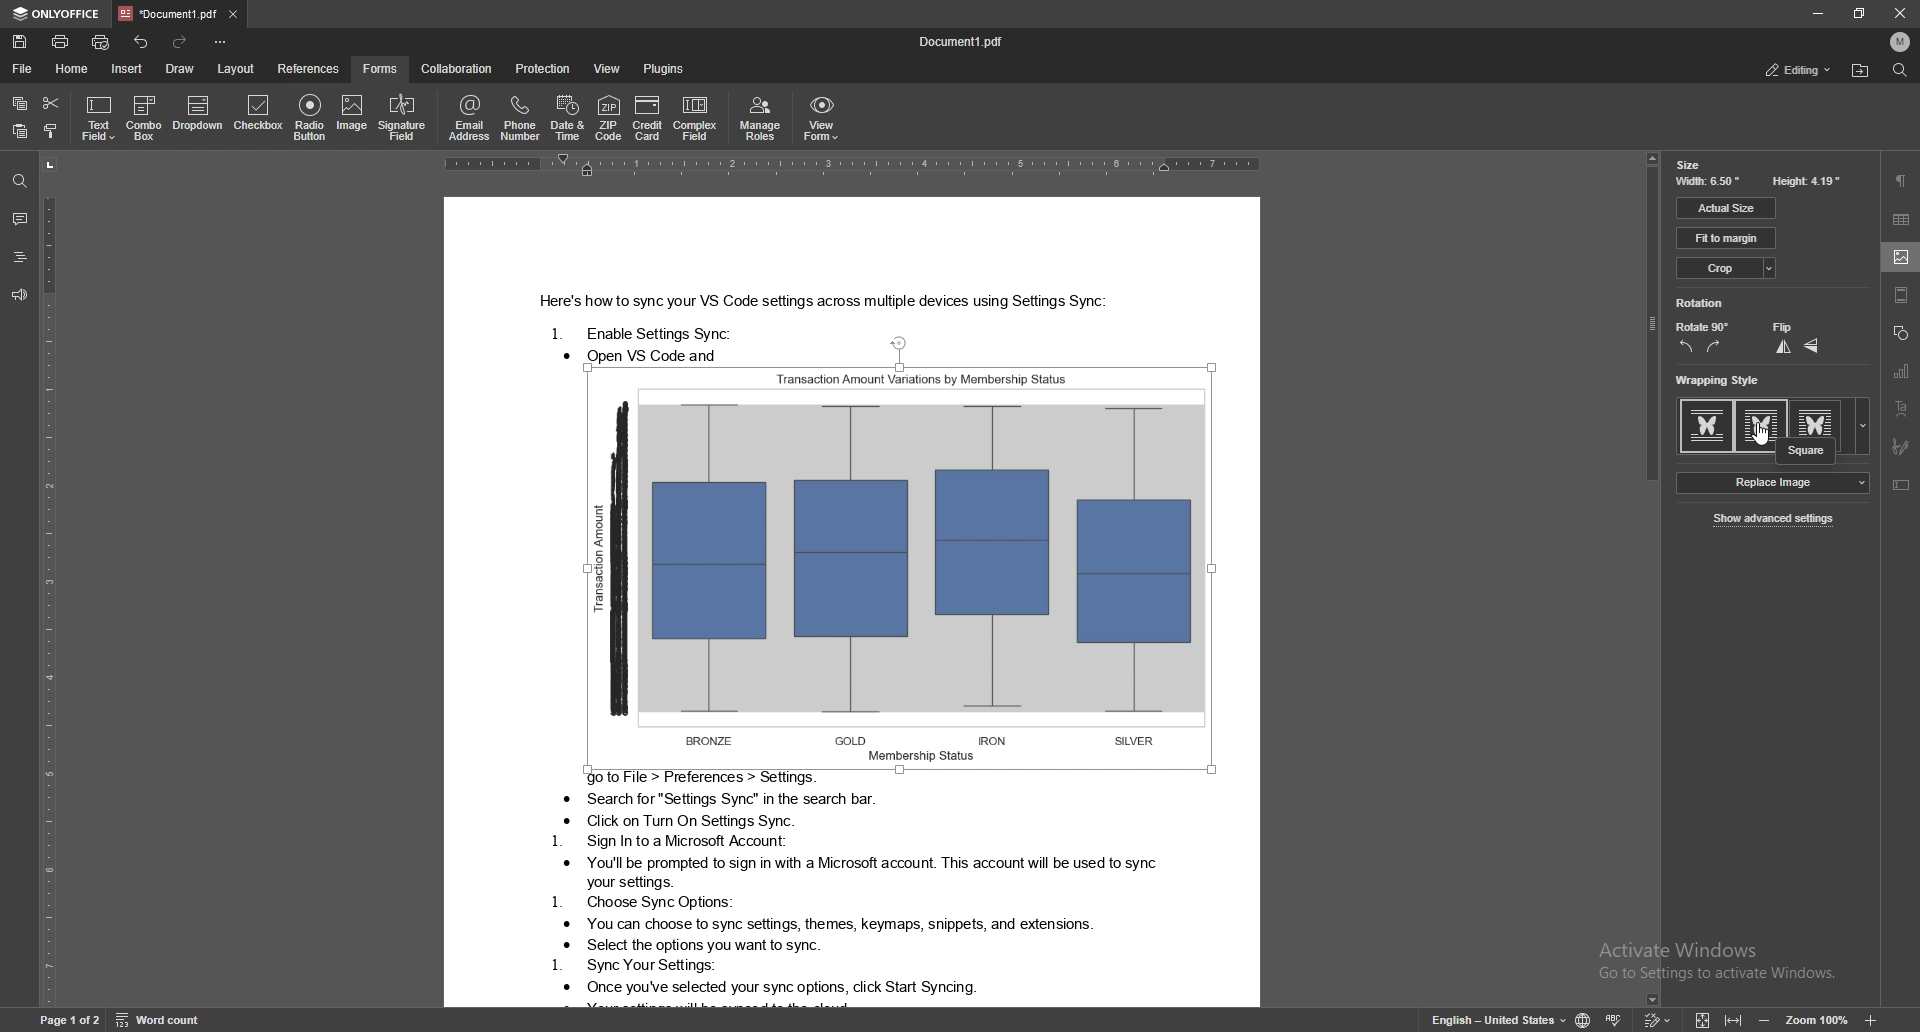 The image size is (1920, 1032). What do you see at coordinates (900, 566) in the screenshot?
I see `image selected` at bounding box center [900, 566].